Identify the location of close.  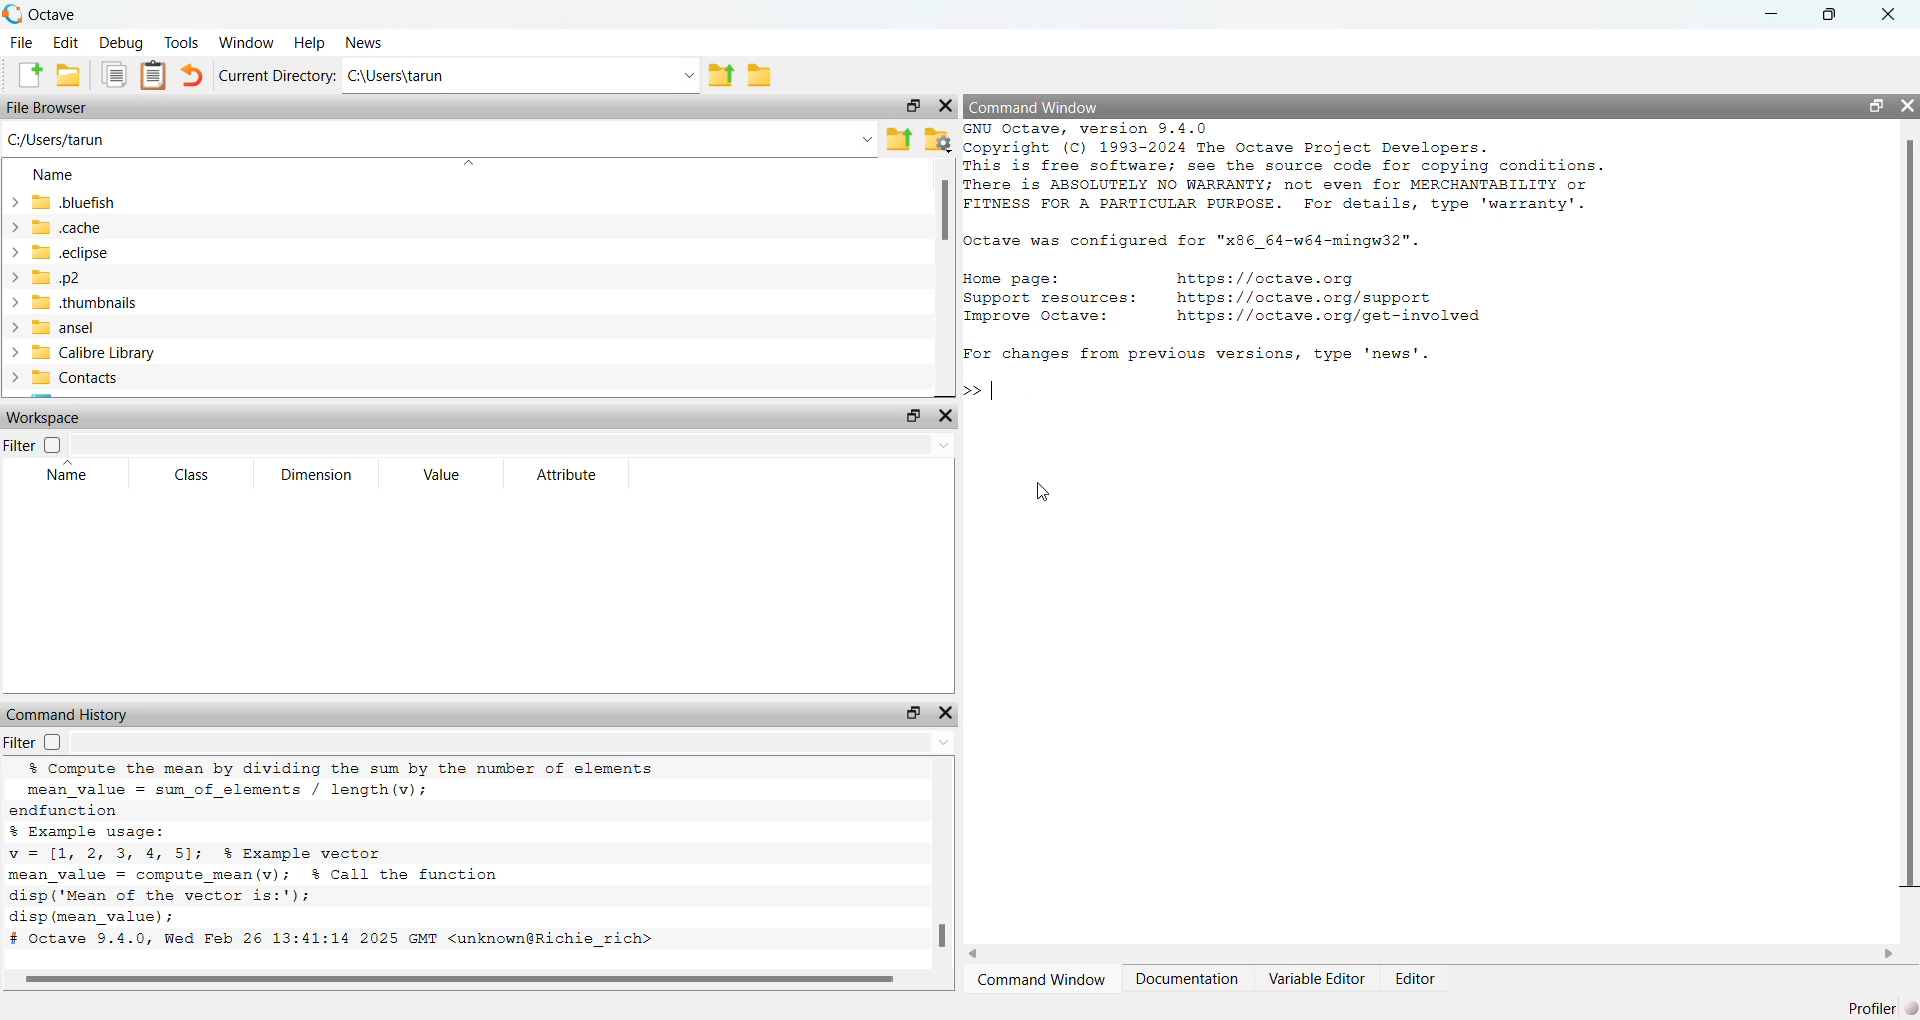
(946, 414).